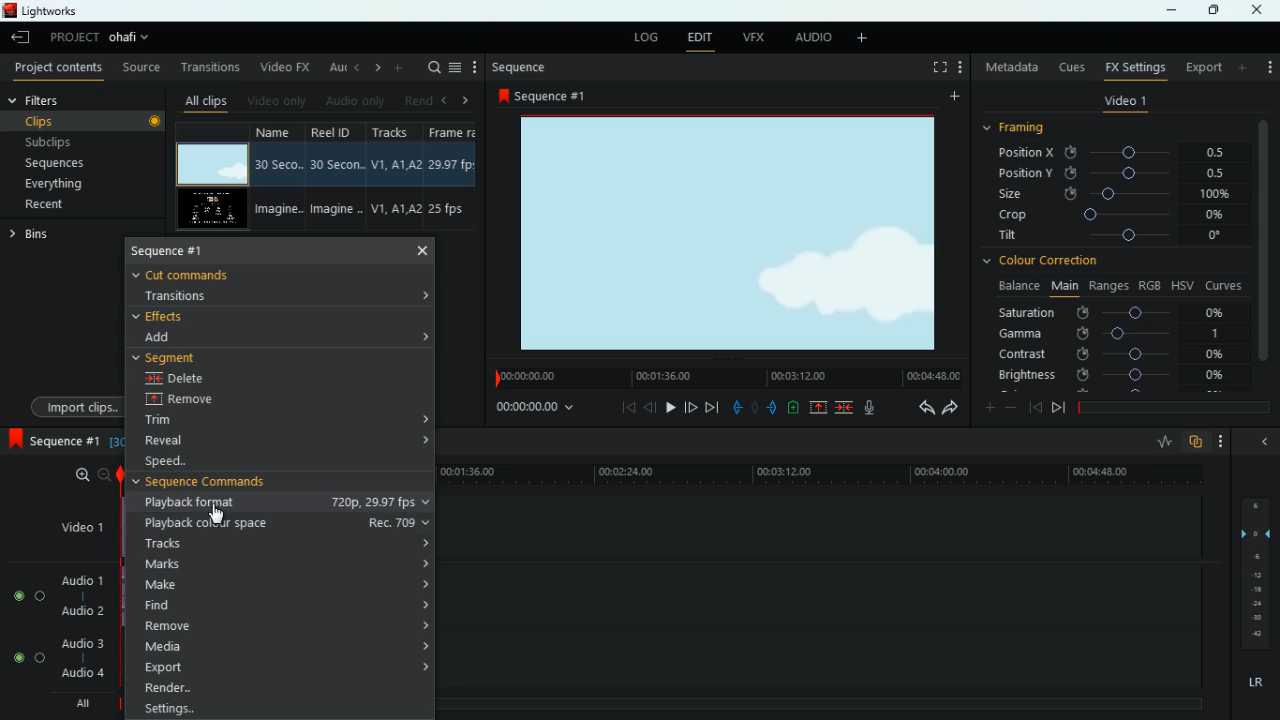 This screenshot has width=1280, height=720. Describe the element at coordinates (337, 68) in the screenshot. I see `au` at that location.